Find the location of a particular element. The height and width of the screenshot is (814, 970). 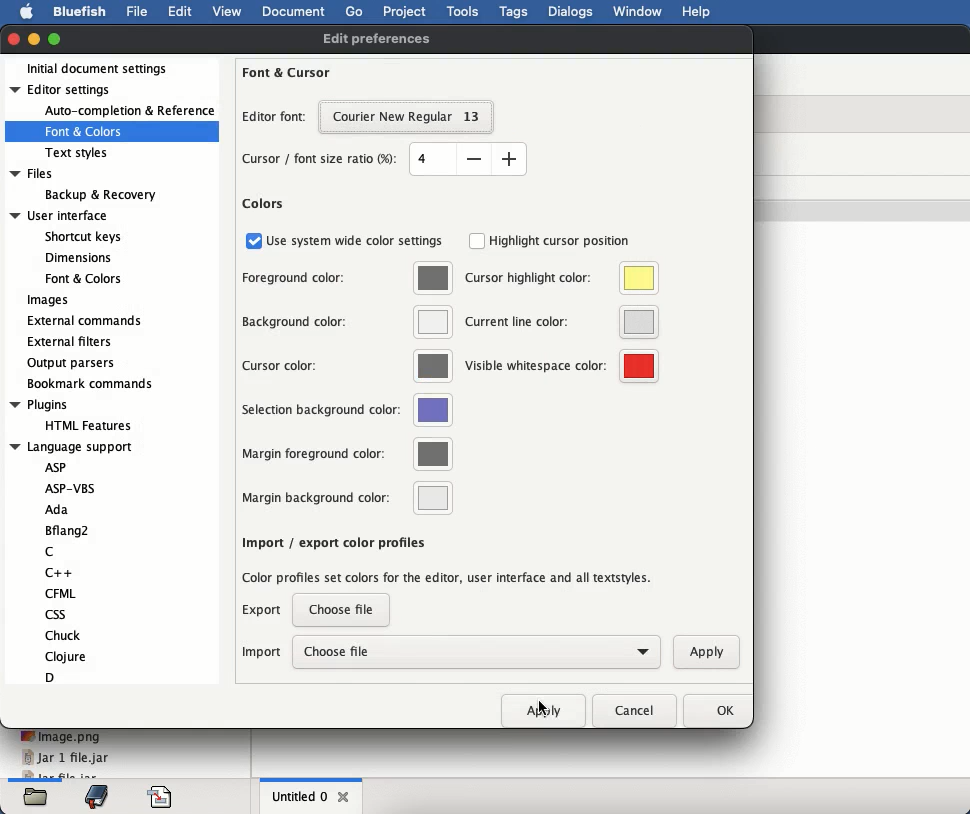

dialogs is located at coordinates (572, 12).